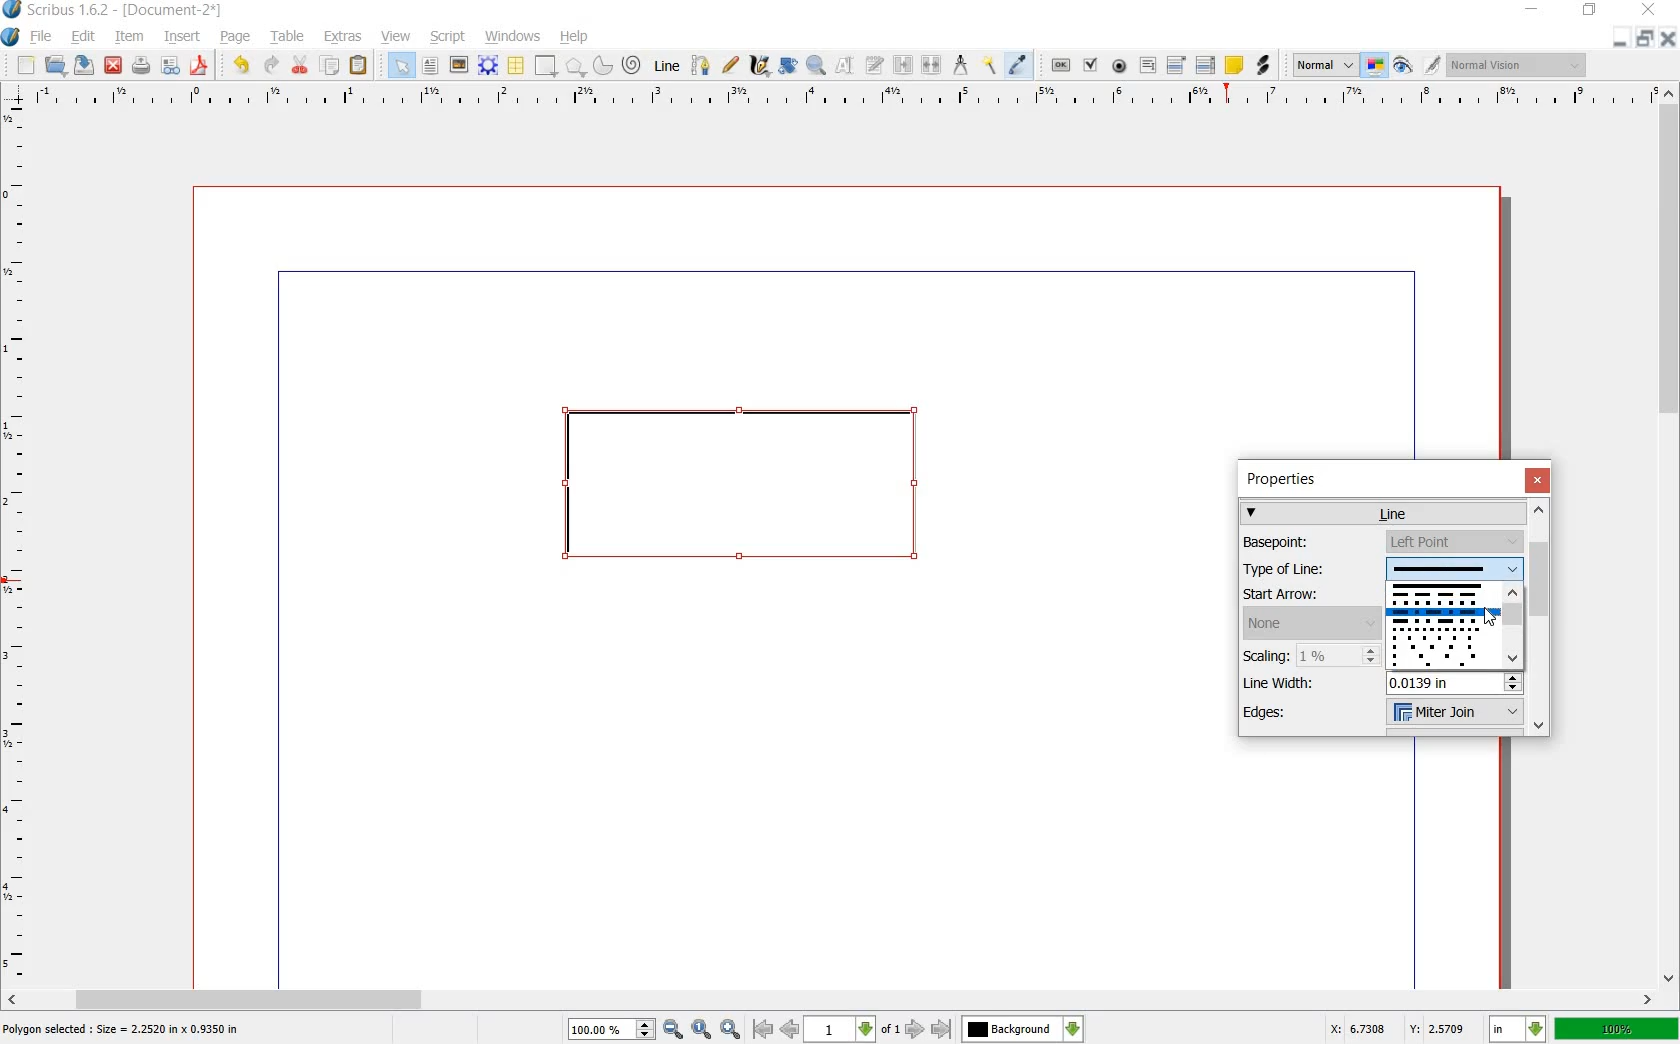  What do you see at coordinates (667, 63) in the screenshot?
I see `LINE` at bounding box center [667, 63].